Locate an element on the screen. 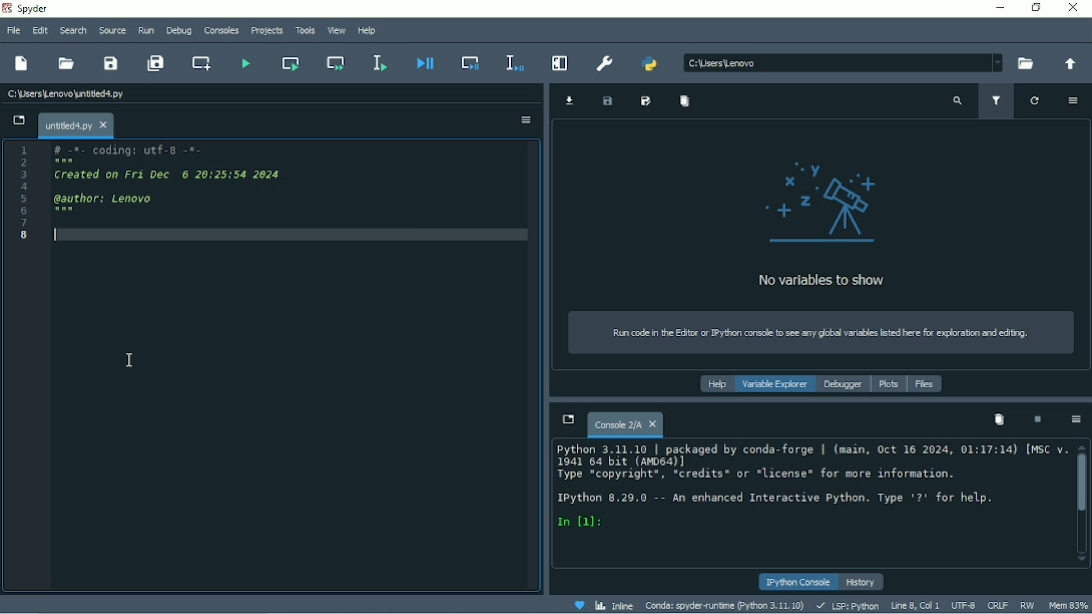 The width and height of the screenshot is (1092, 614). logo is located at coordinates (833, 200).